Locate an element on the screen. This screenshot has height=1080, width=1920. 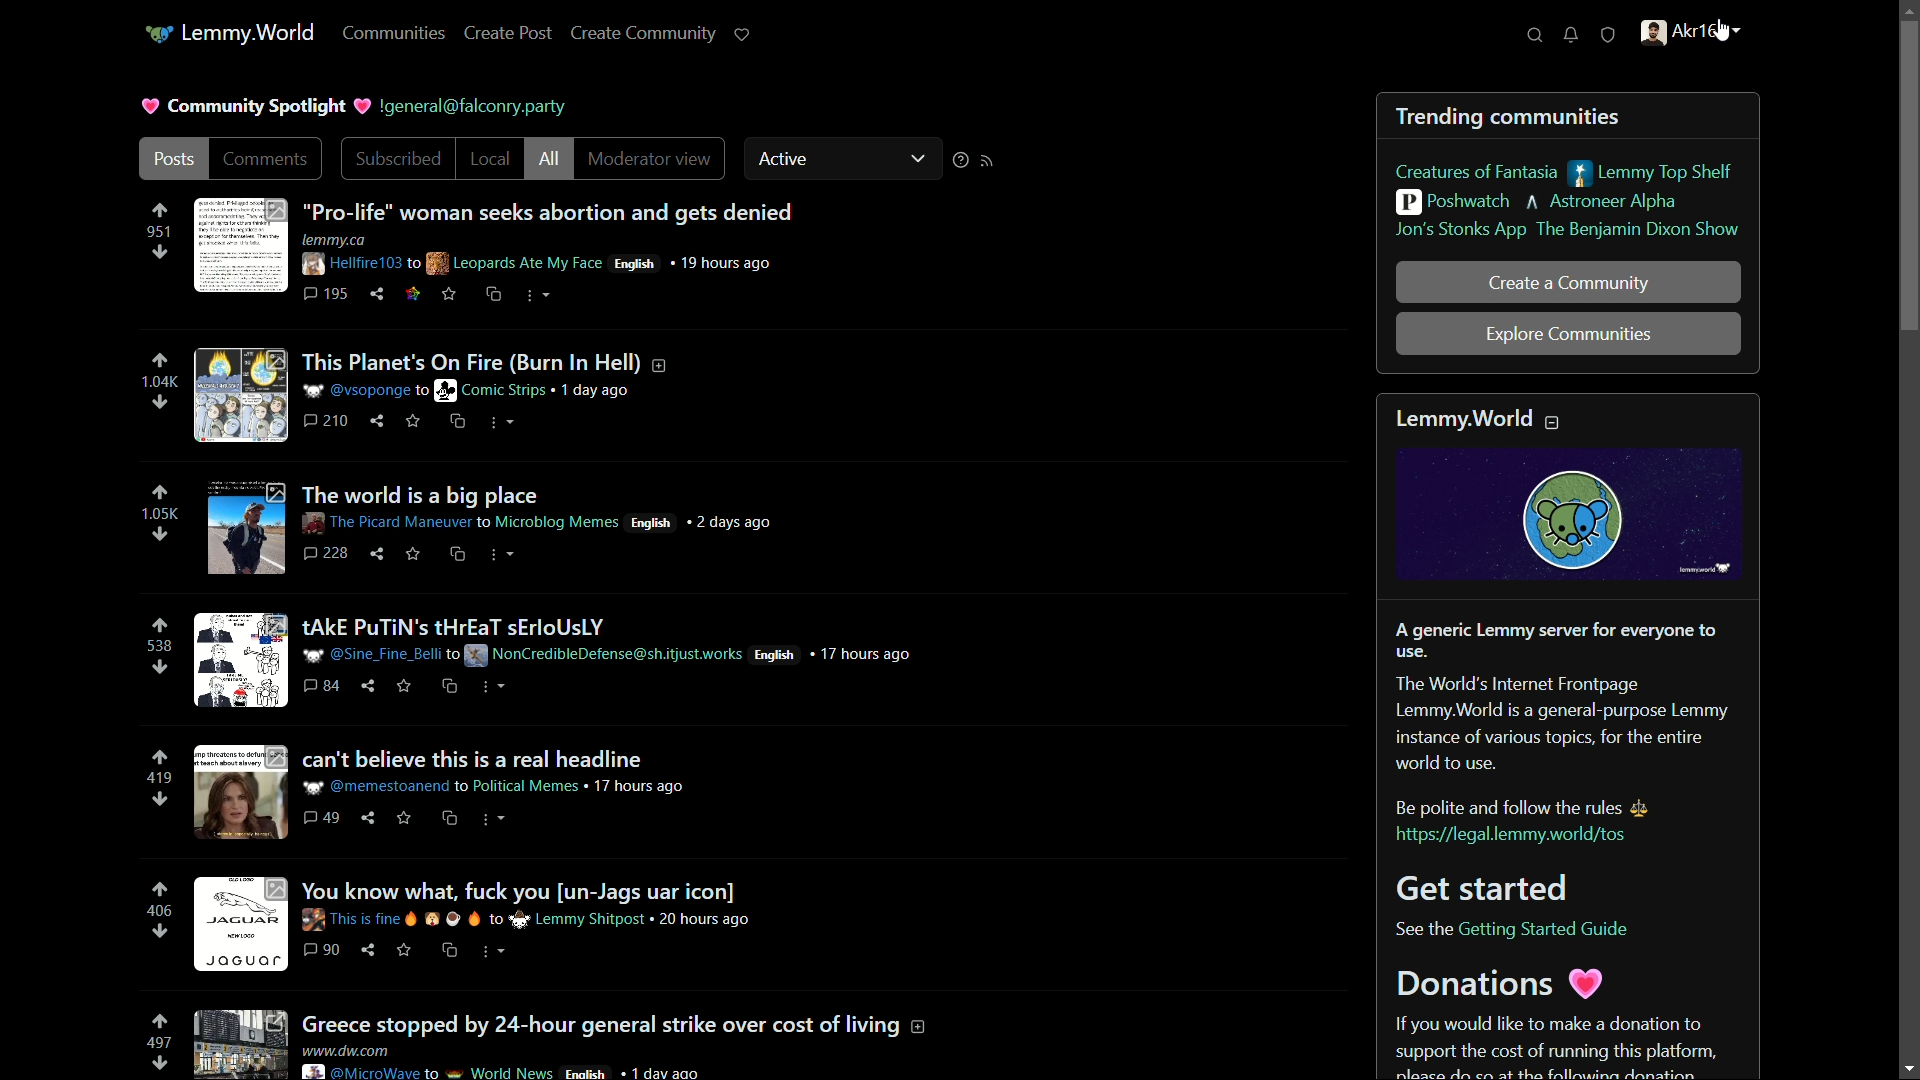
upvote is located at coordinates (160, 758).